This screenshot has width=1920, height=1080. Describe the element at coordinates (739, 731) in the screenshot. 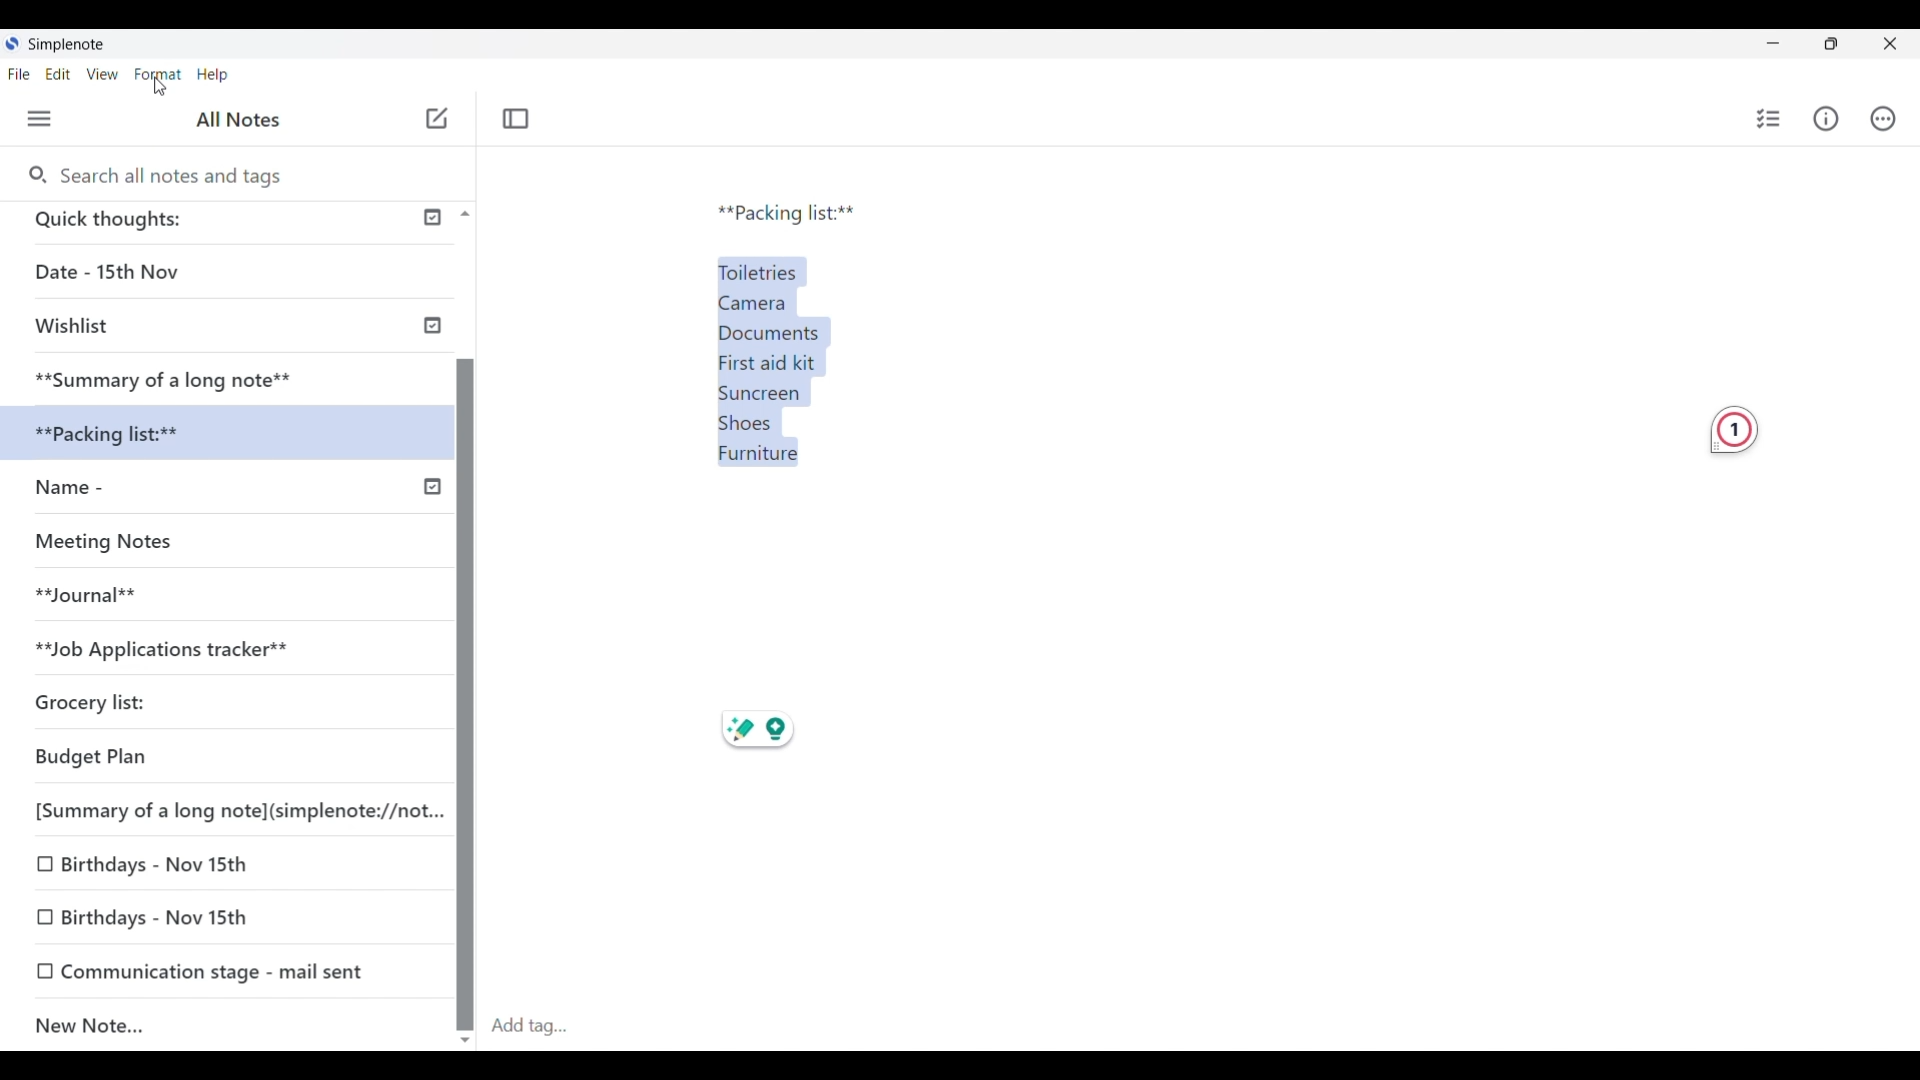

I see `Sharp` at that location.